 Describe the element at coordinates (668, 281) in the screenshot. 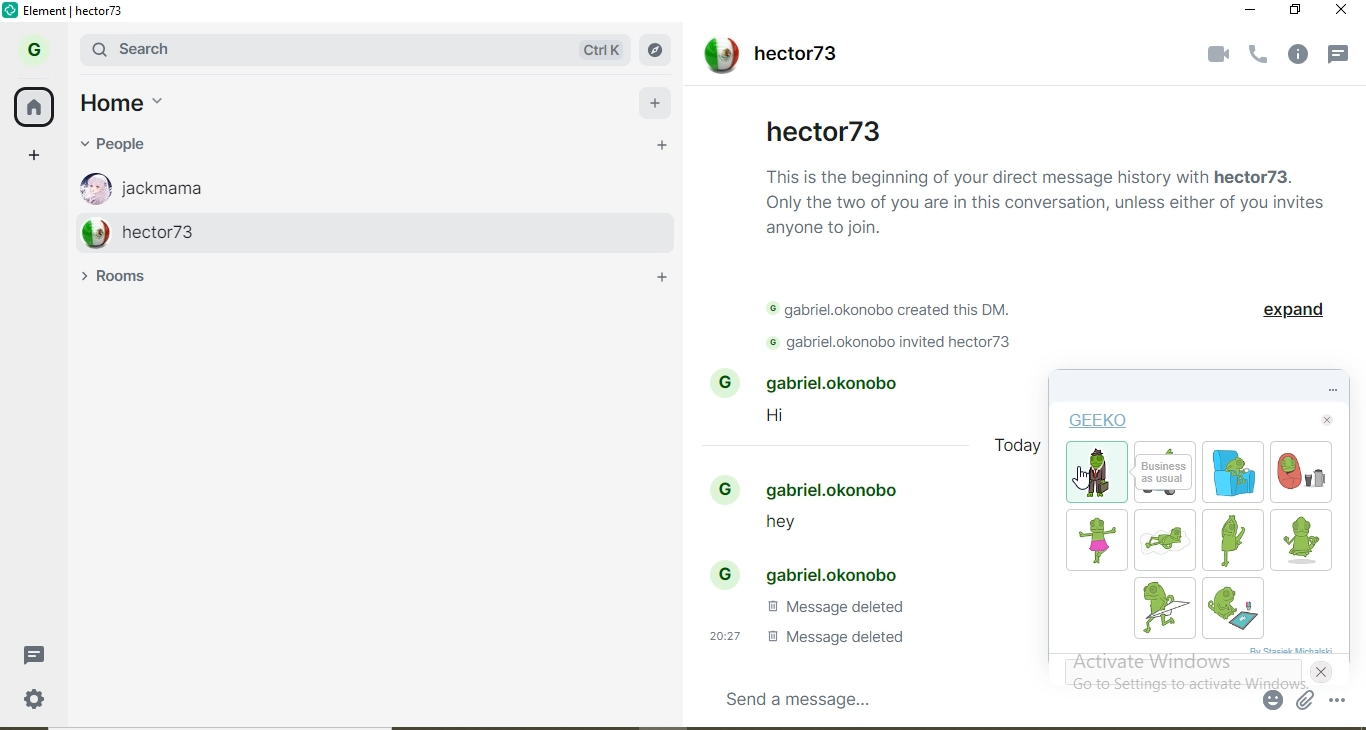

I see `add room` at that location.